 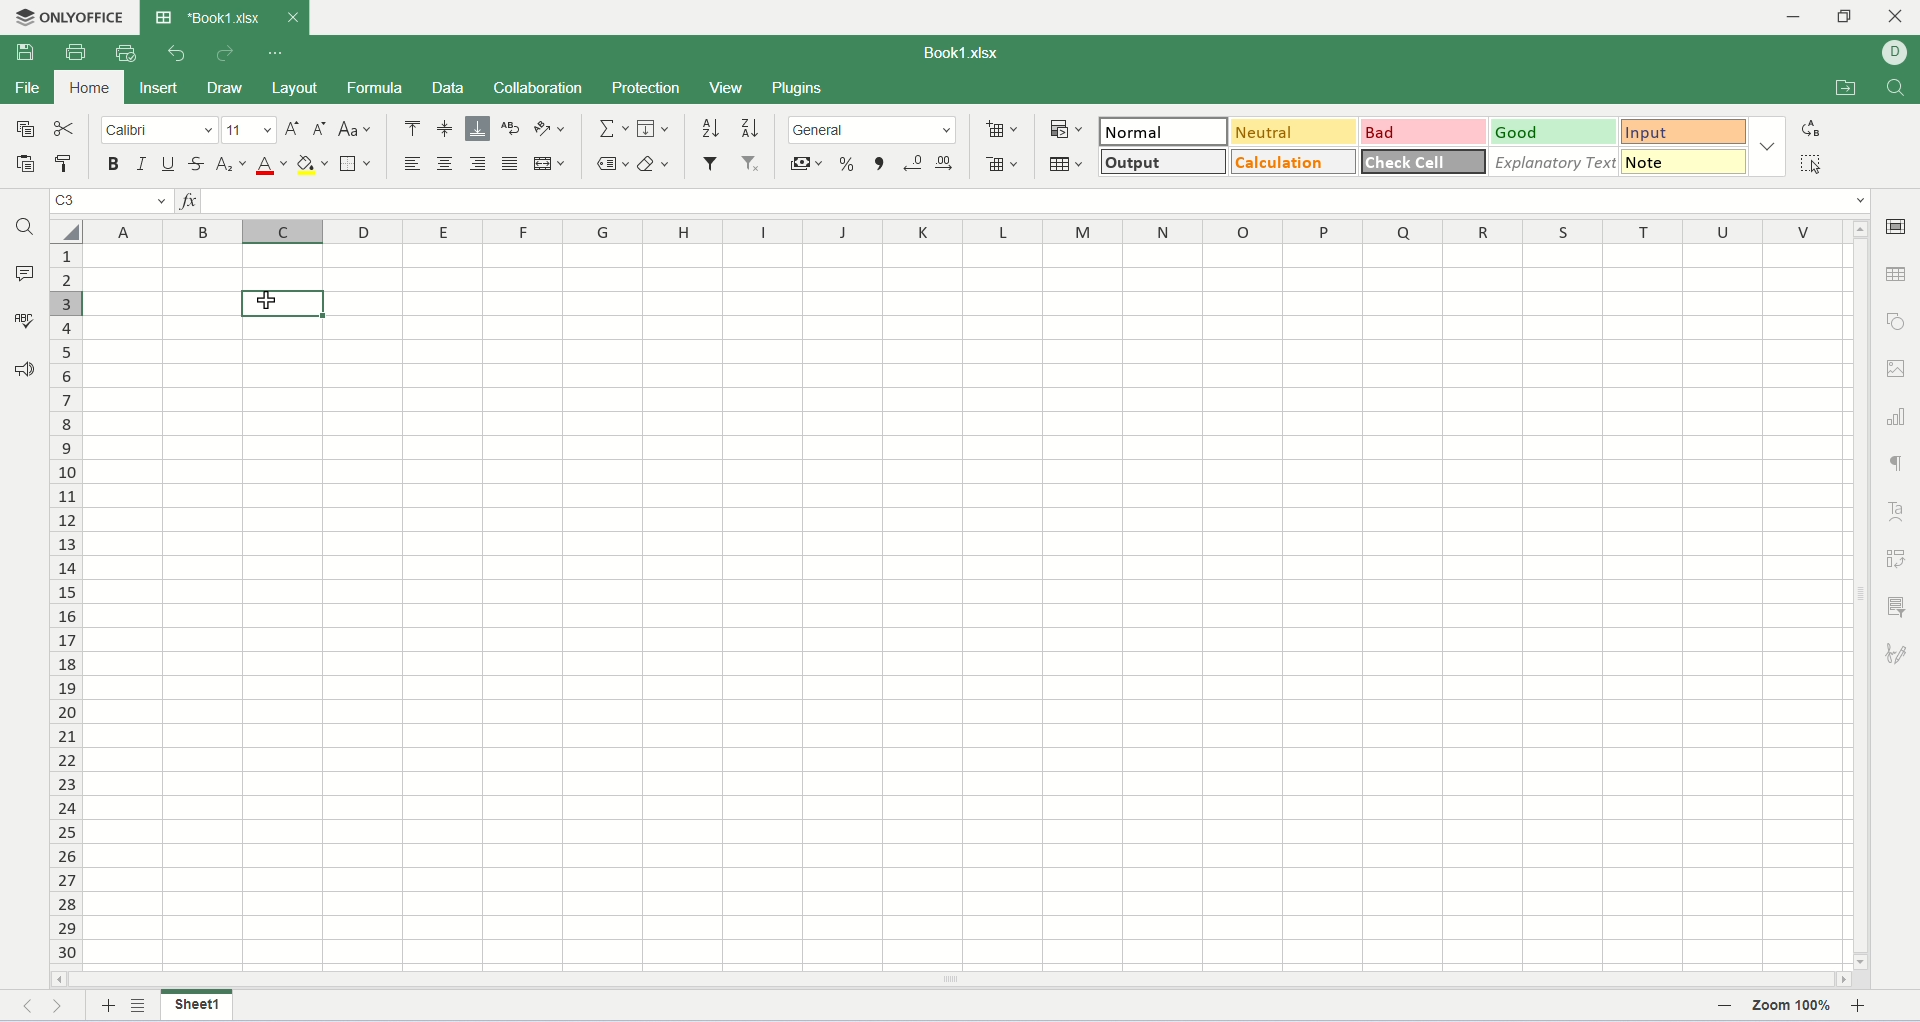 What do you see at coordinates (445, 163) in the screenshot?
I see `align center` at bounding box center [445, 163].